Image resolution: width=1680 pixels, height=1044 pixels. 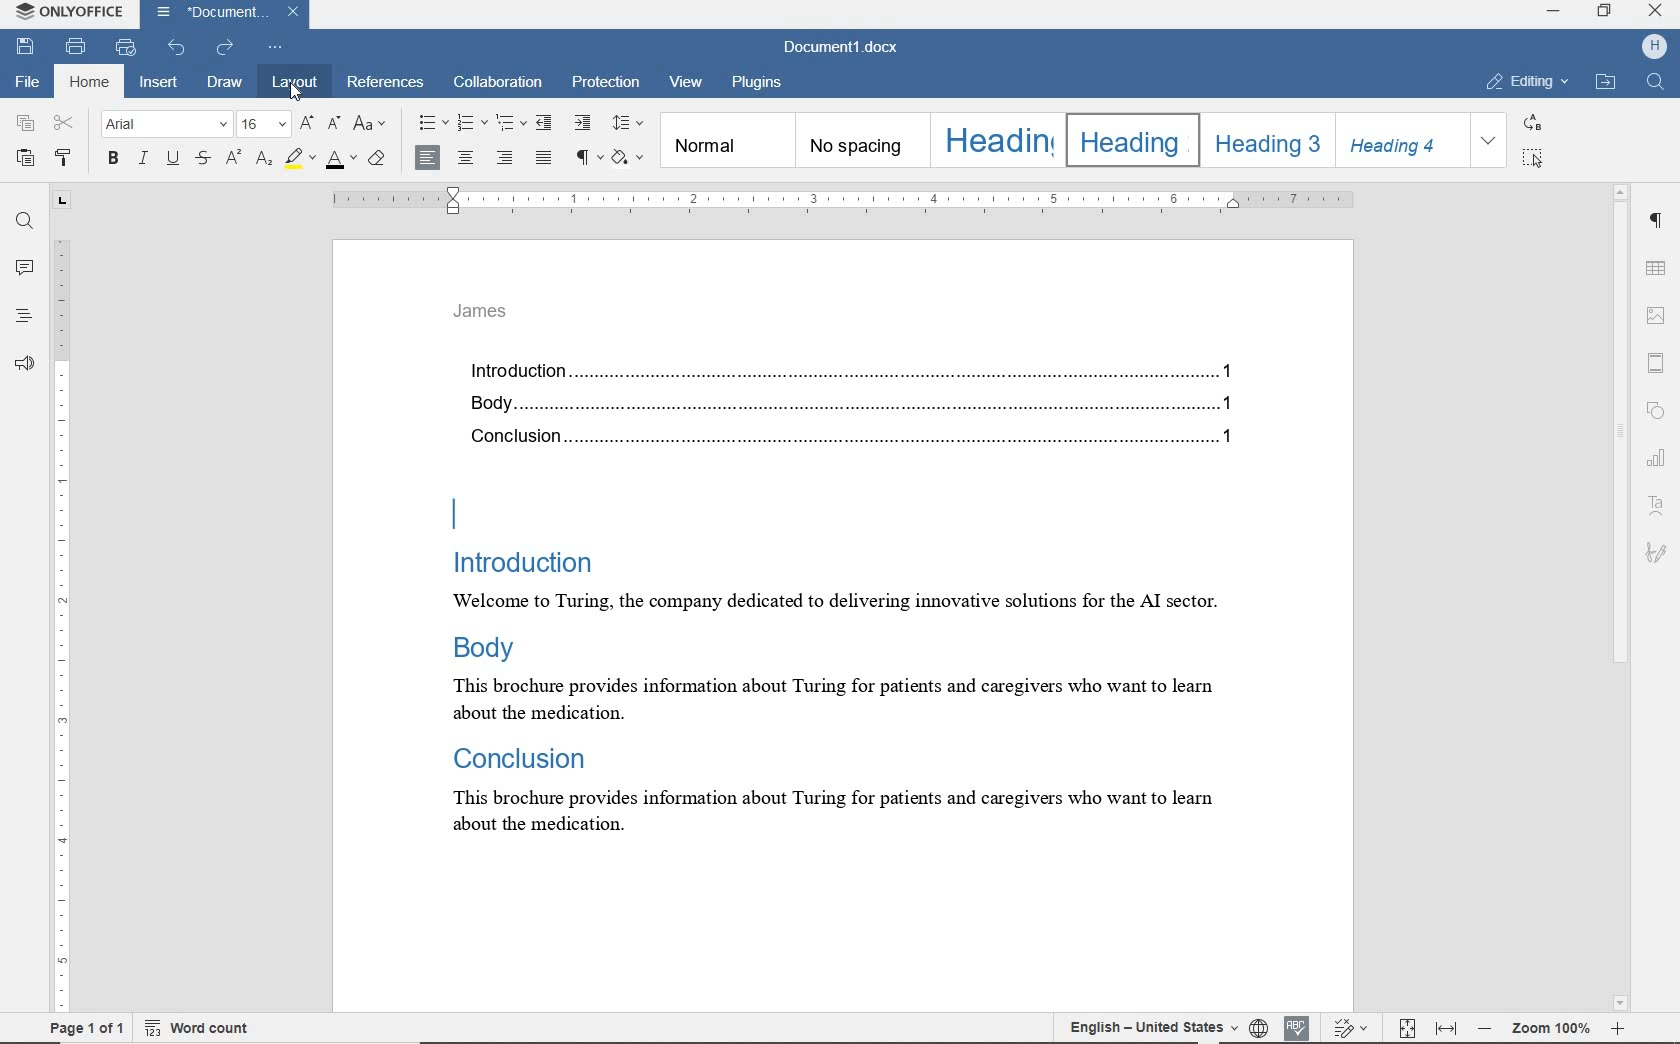 What do you see at coordinates (162, 124) in the screenshot?
I see `font` at bounding box center [162, 124].